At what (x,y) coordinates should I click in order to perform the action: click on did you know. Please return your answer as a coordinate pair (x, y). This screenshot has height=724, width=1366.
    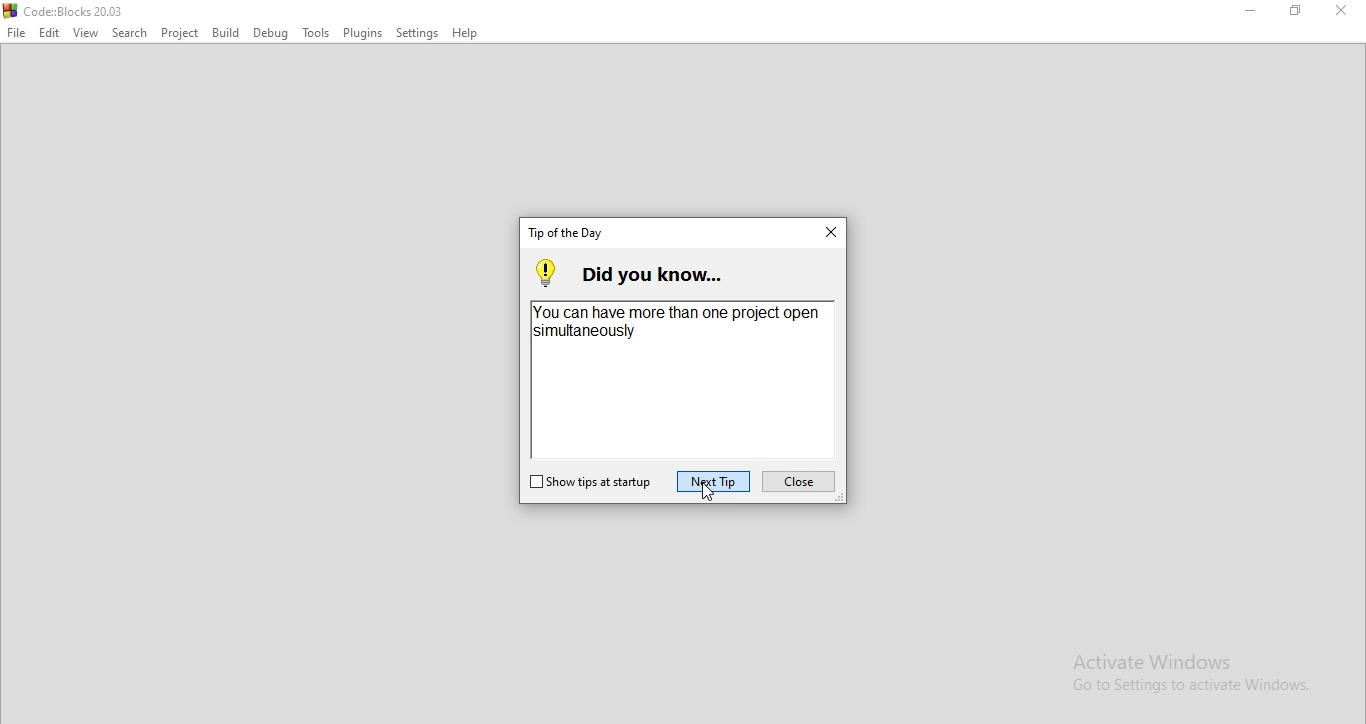
    Looking at the image, I should click on (676, 276).